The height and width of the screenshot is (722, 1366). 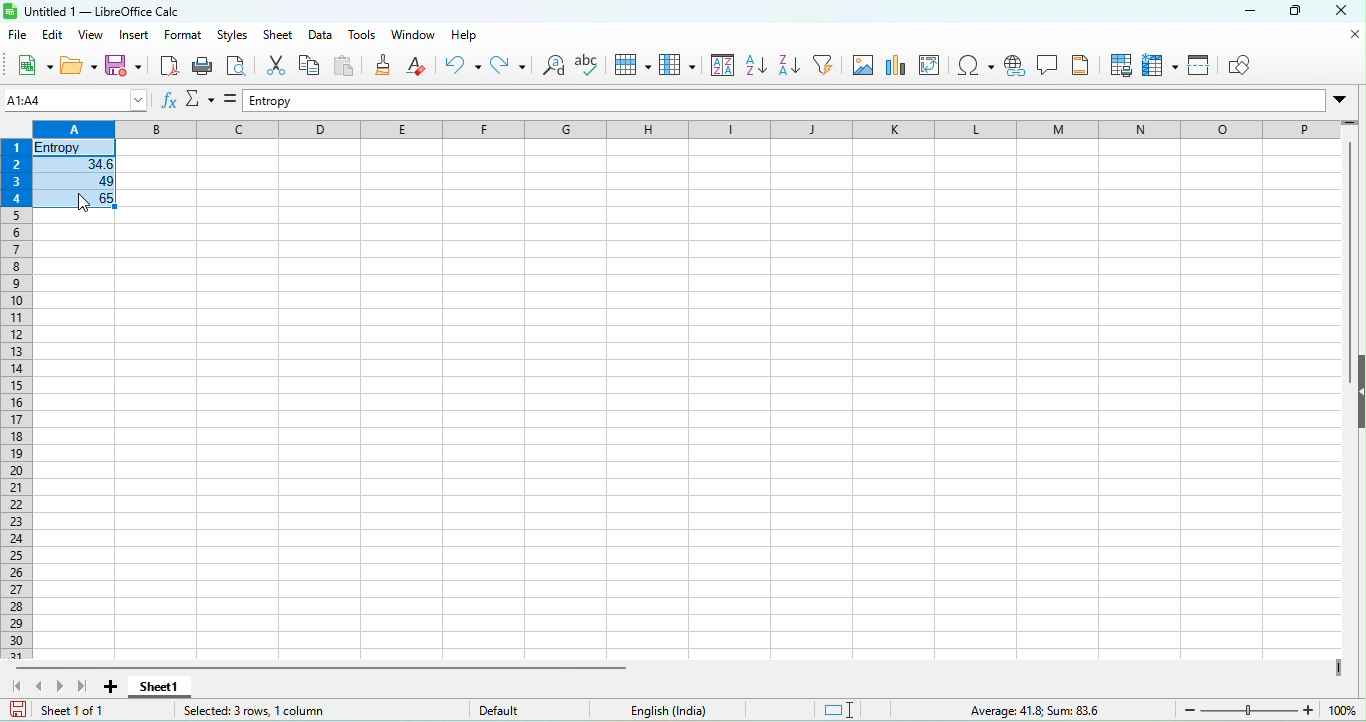 What do you see at coordinates (932, 66) in the screenshot?
I see `edit pivot table` at bounding box center [932, 66].